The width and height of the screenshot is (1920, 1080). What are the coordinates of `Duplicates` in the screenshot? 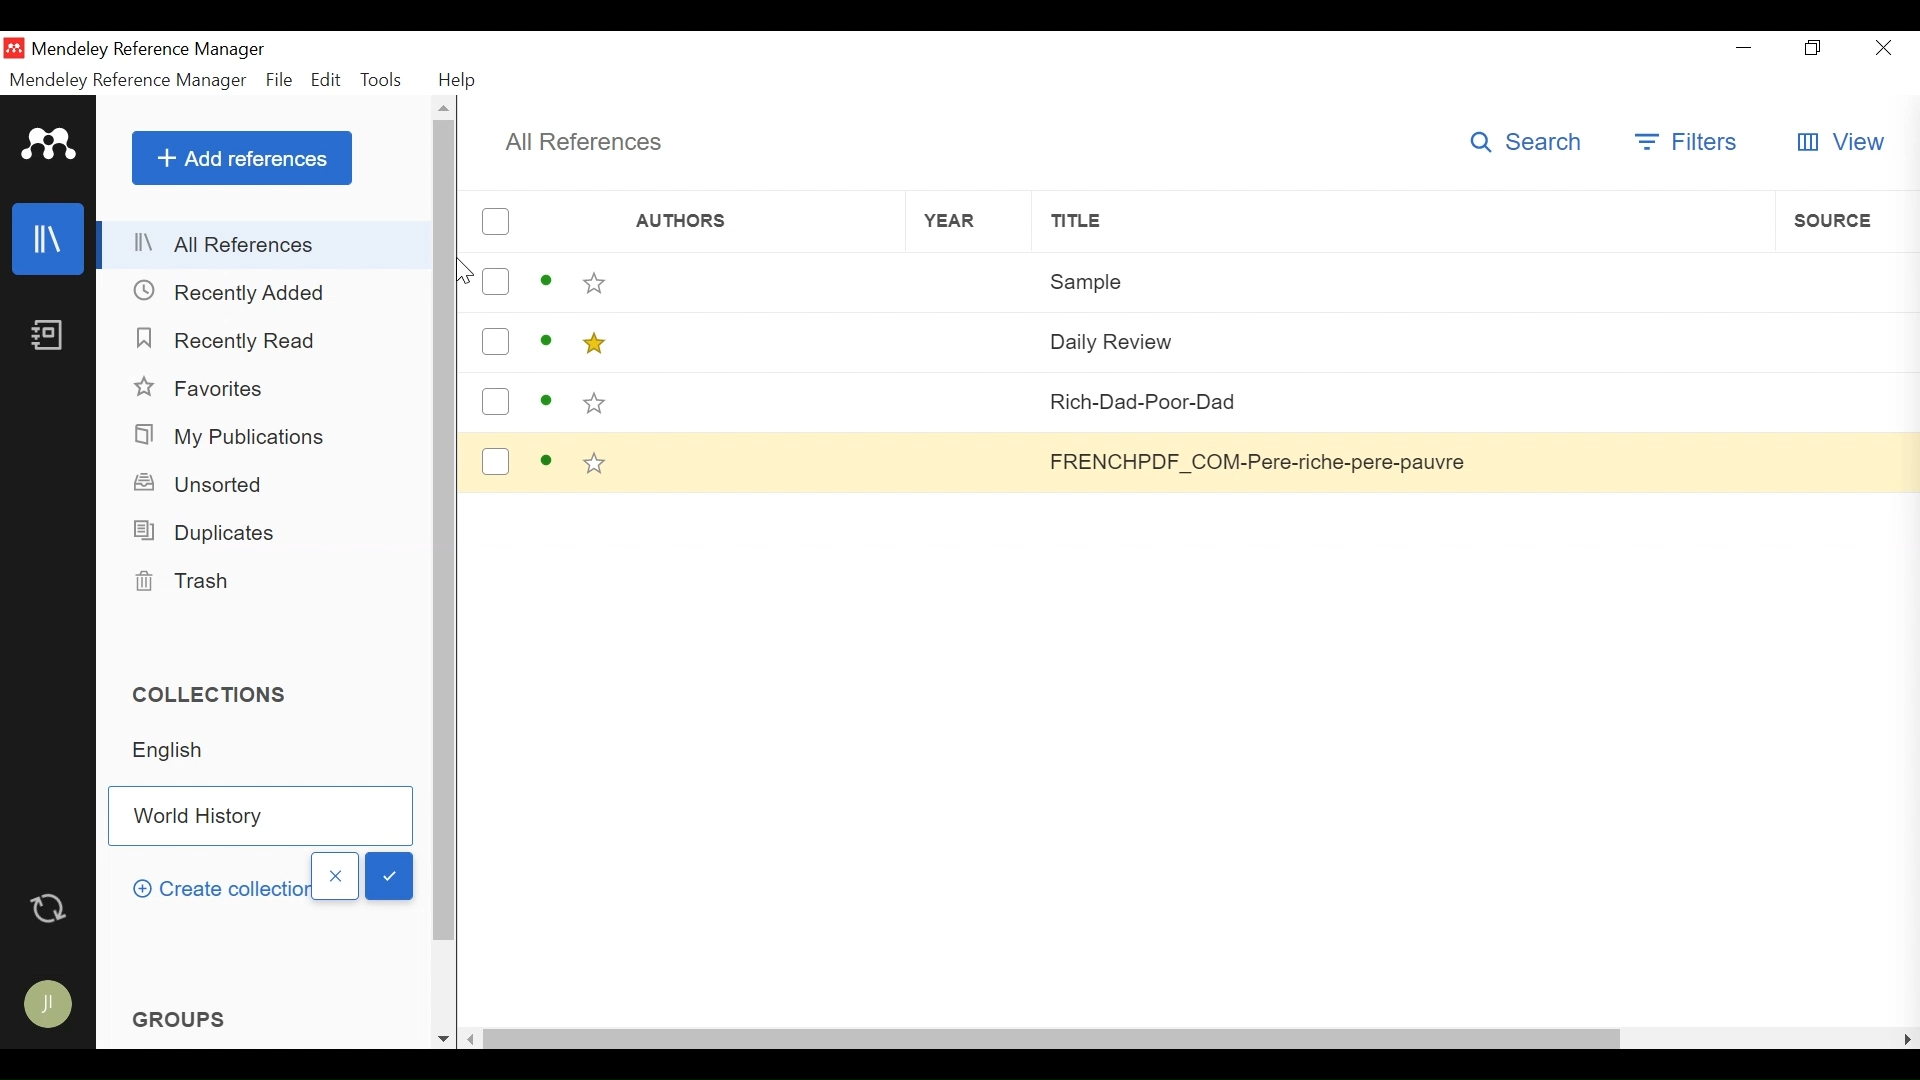 It's located at (203, 532).